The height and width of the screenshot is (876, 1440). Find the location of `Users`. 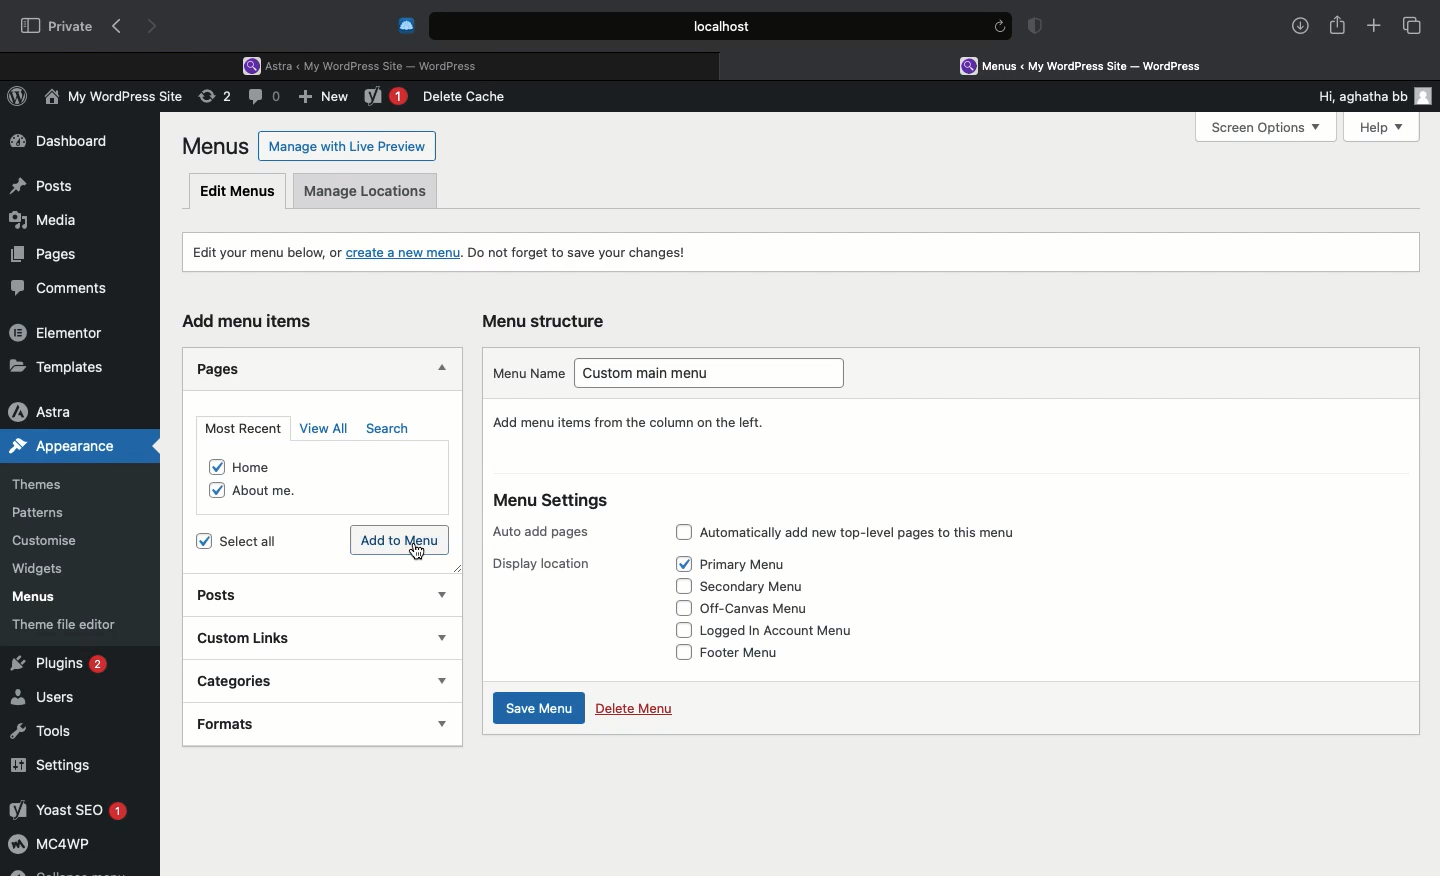

Users is located at coordinates (47, 698).